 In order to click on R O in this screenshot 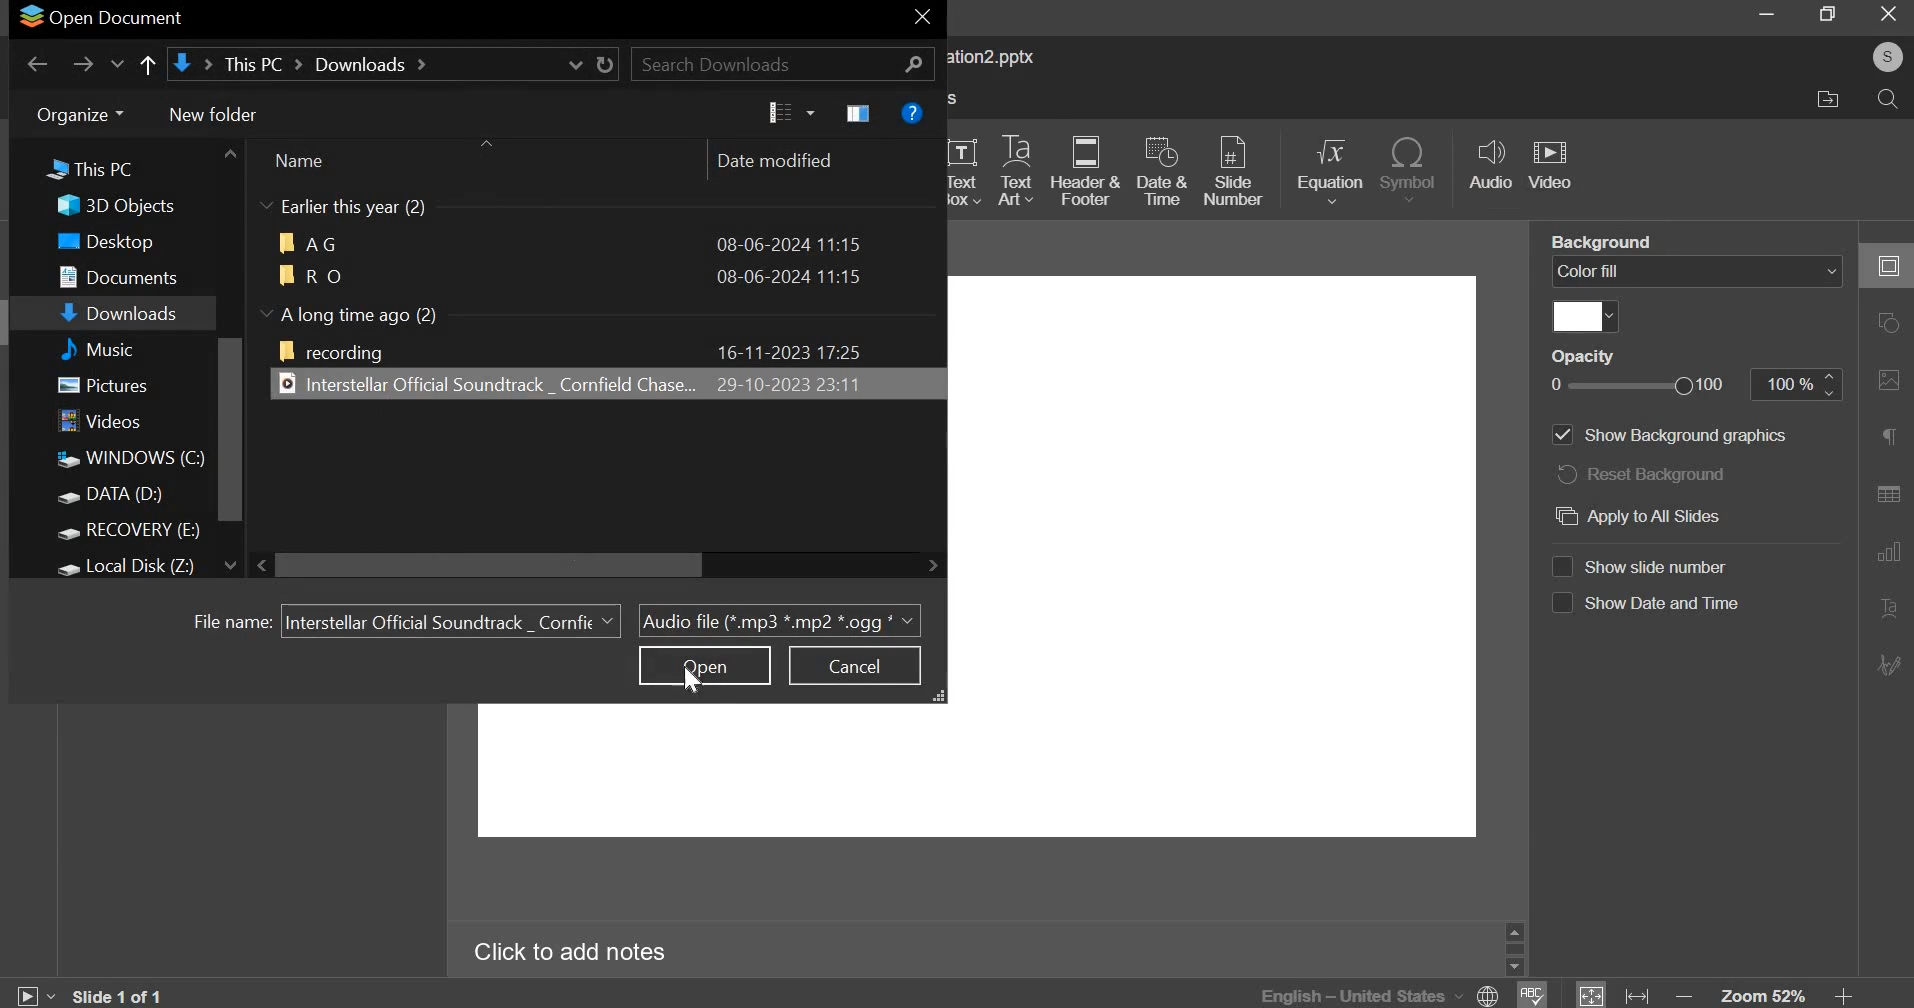, I will do `click(309, 273)`.